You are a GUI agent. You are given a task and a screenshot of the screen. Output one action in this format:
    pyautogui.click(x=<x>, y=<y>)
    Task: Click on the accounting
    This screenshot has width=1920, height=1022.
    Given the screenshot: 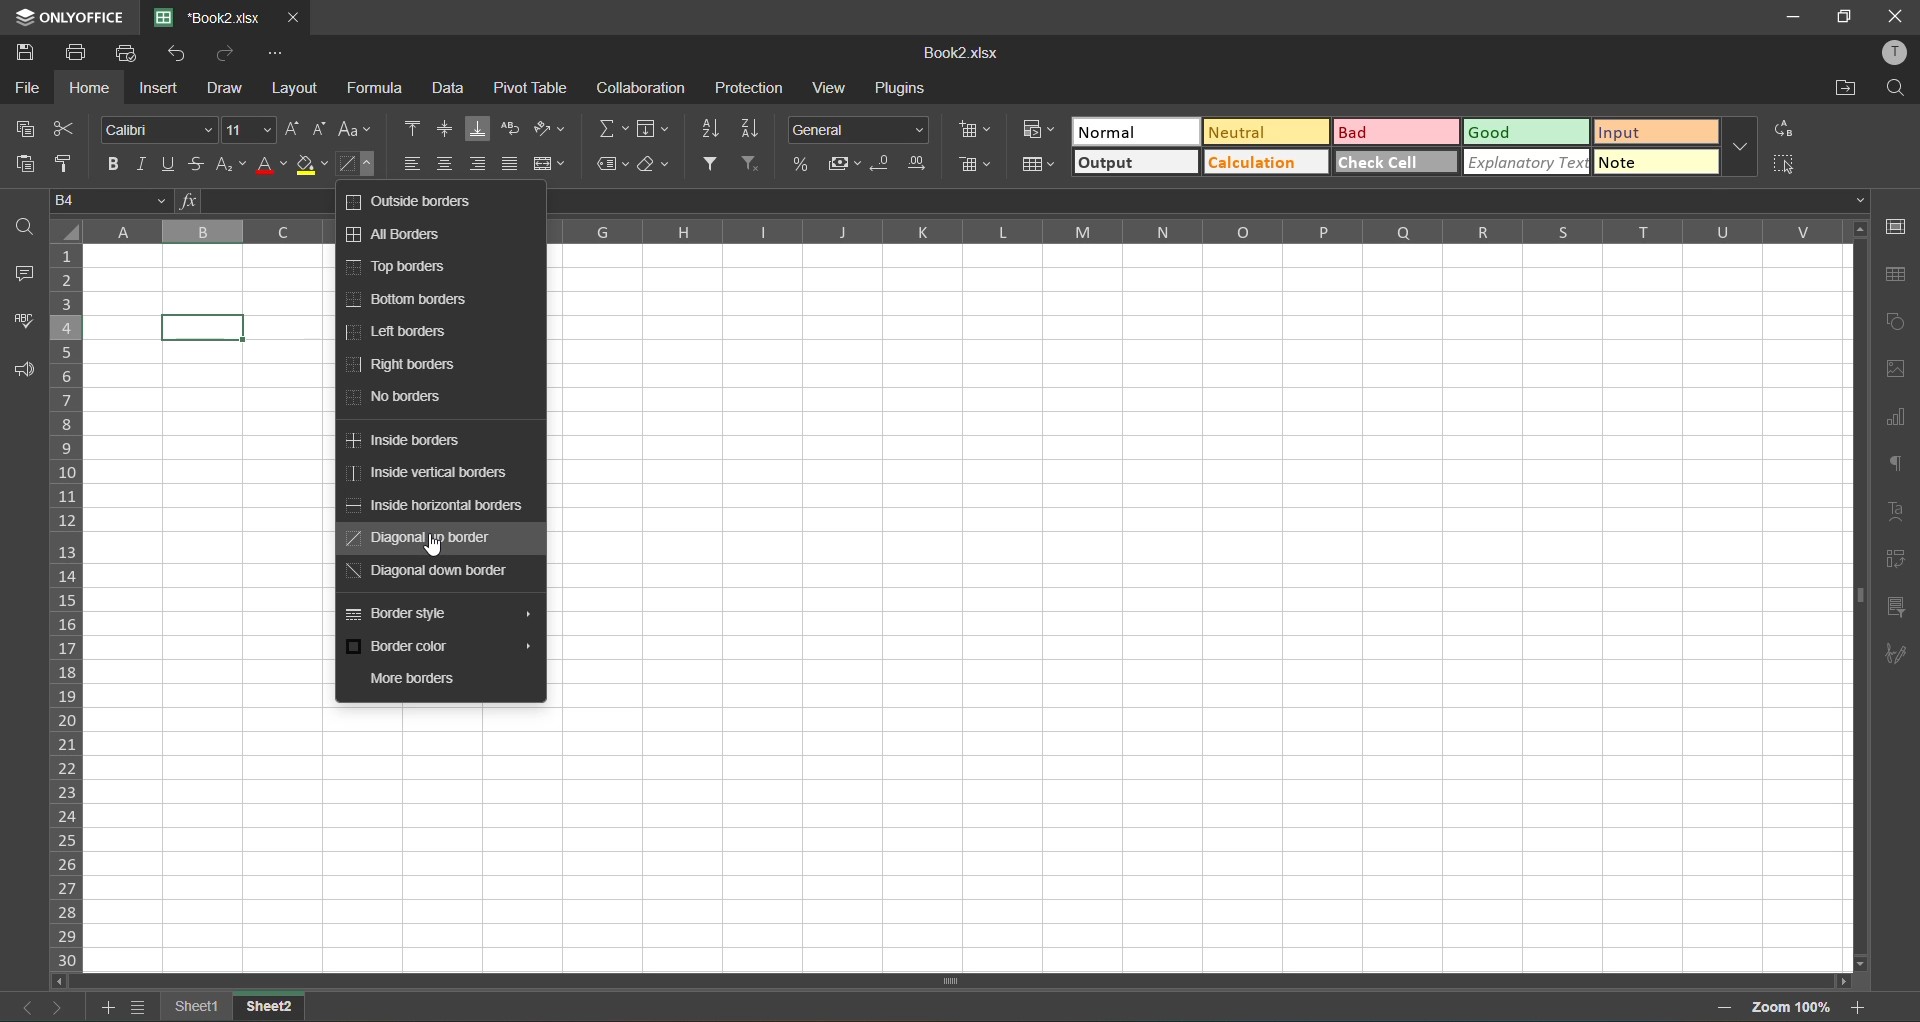 What is the action you would take?
    pyautogui.click(x=846, y=166)
    